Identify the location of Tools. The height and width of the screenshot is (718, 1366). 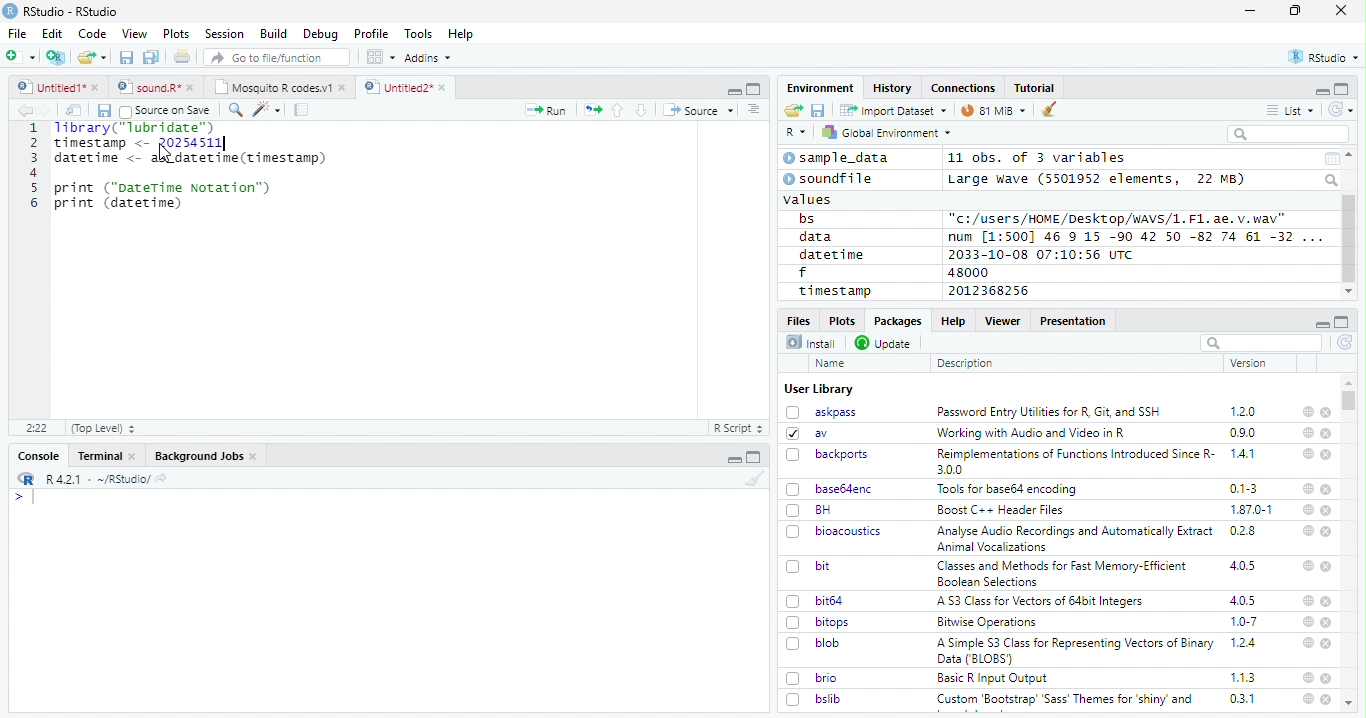
(417, 34).